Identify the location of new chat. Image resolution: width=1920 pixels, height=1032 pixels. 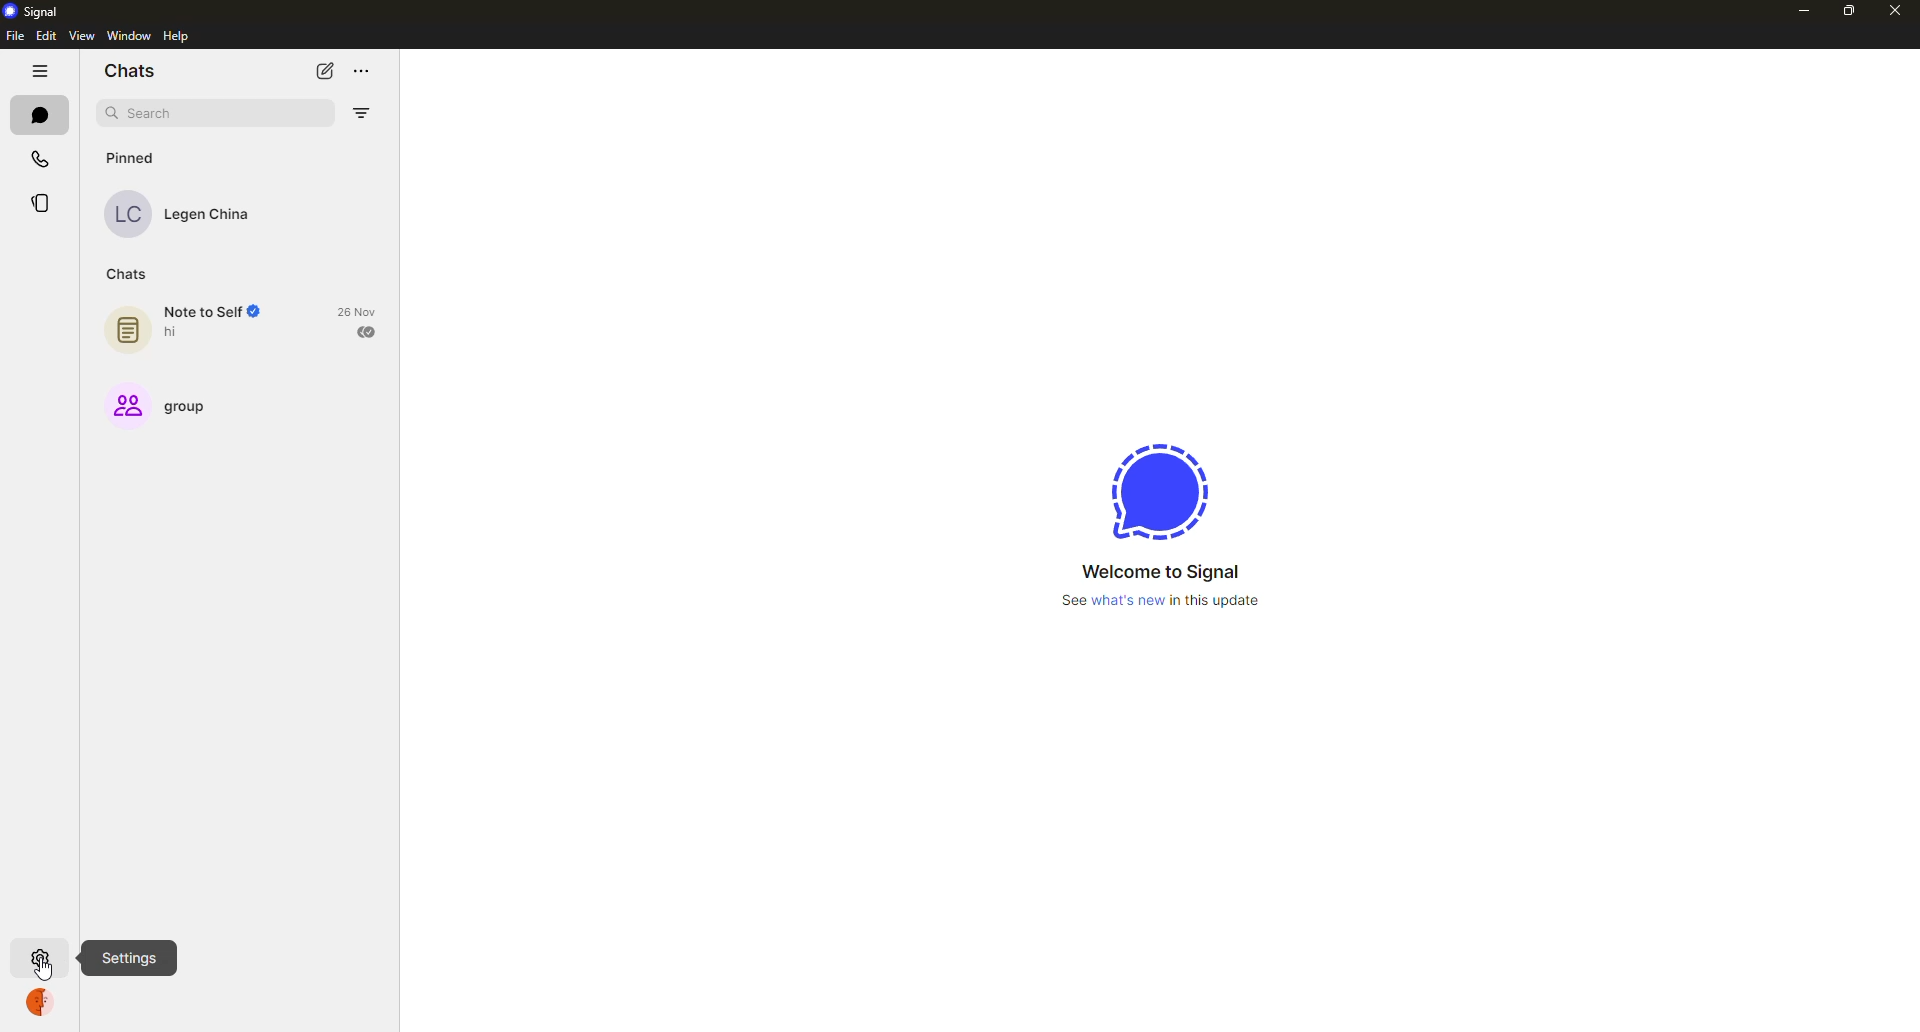
(322, 70).